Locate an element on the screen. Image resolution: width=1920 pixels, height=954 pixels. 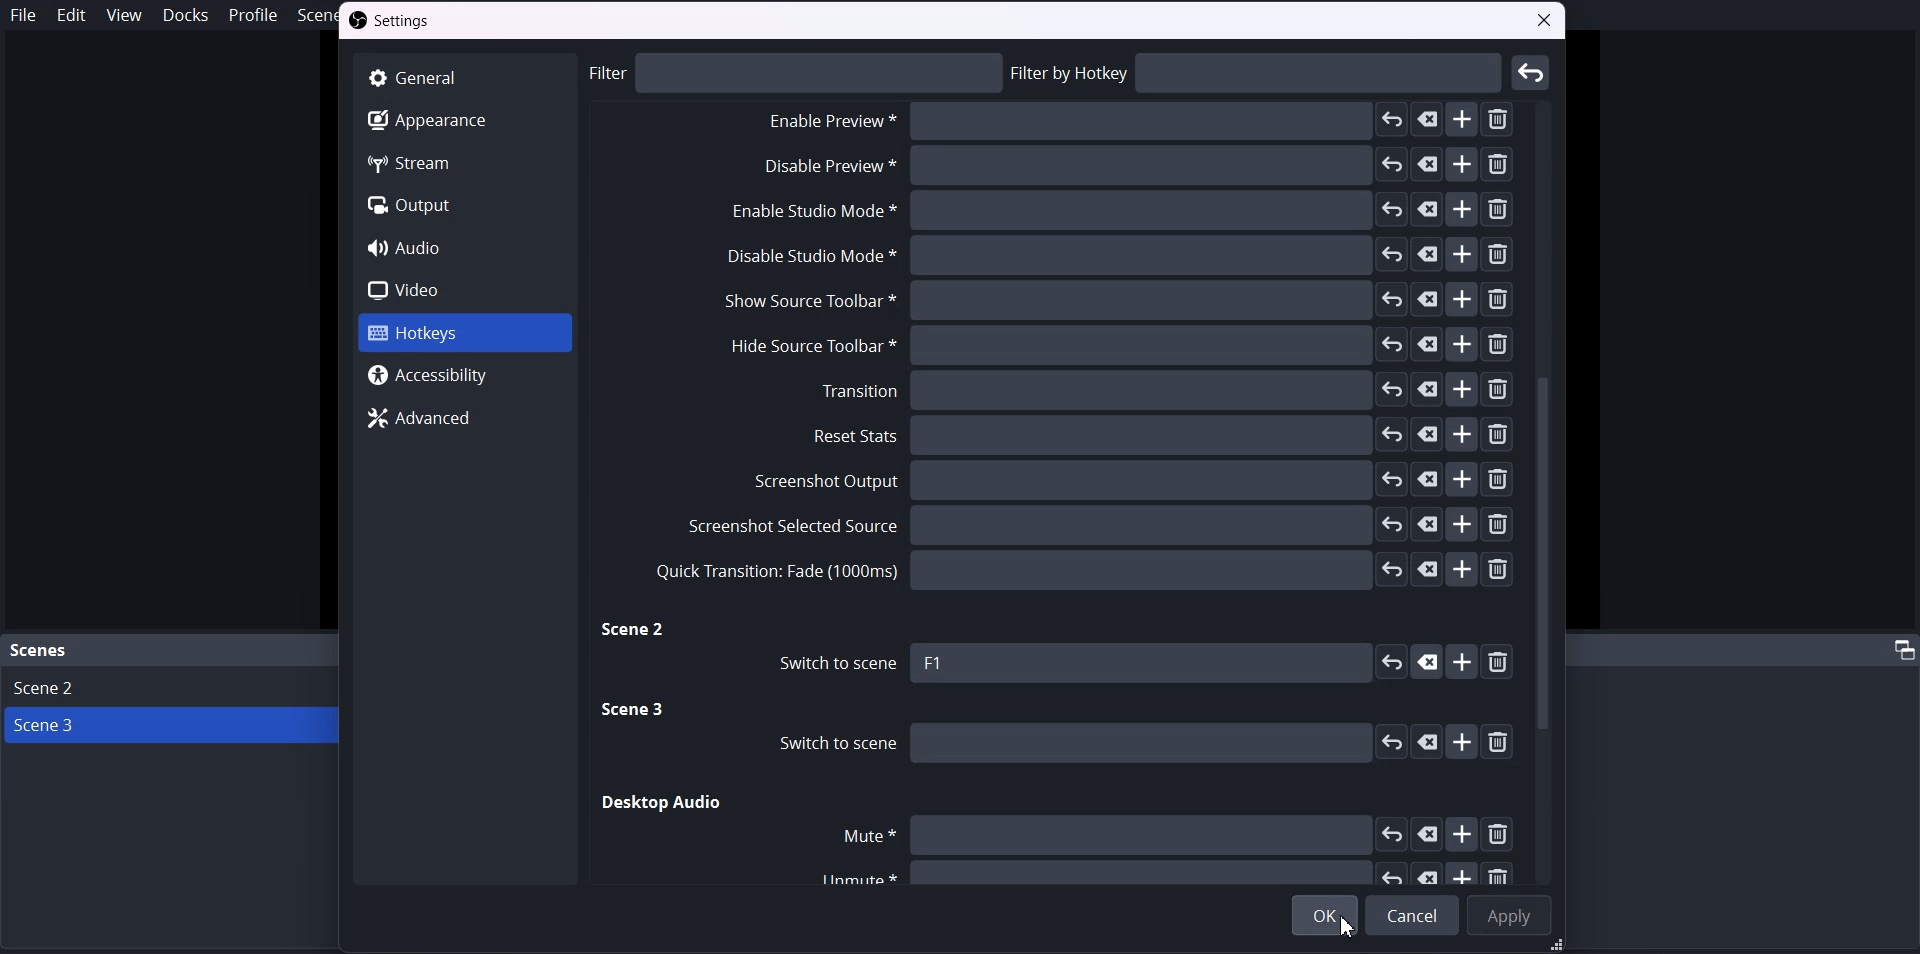
Screenshot selected source is located at coordinates (1096, 524).